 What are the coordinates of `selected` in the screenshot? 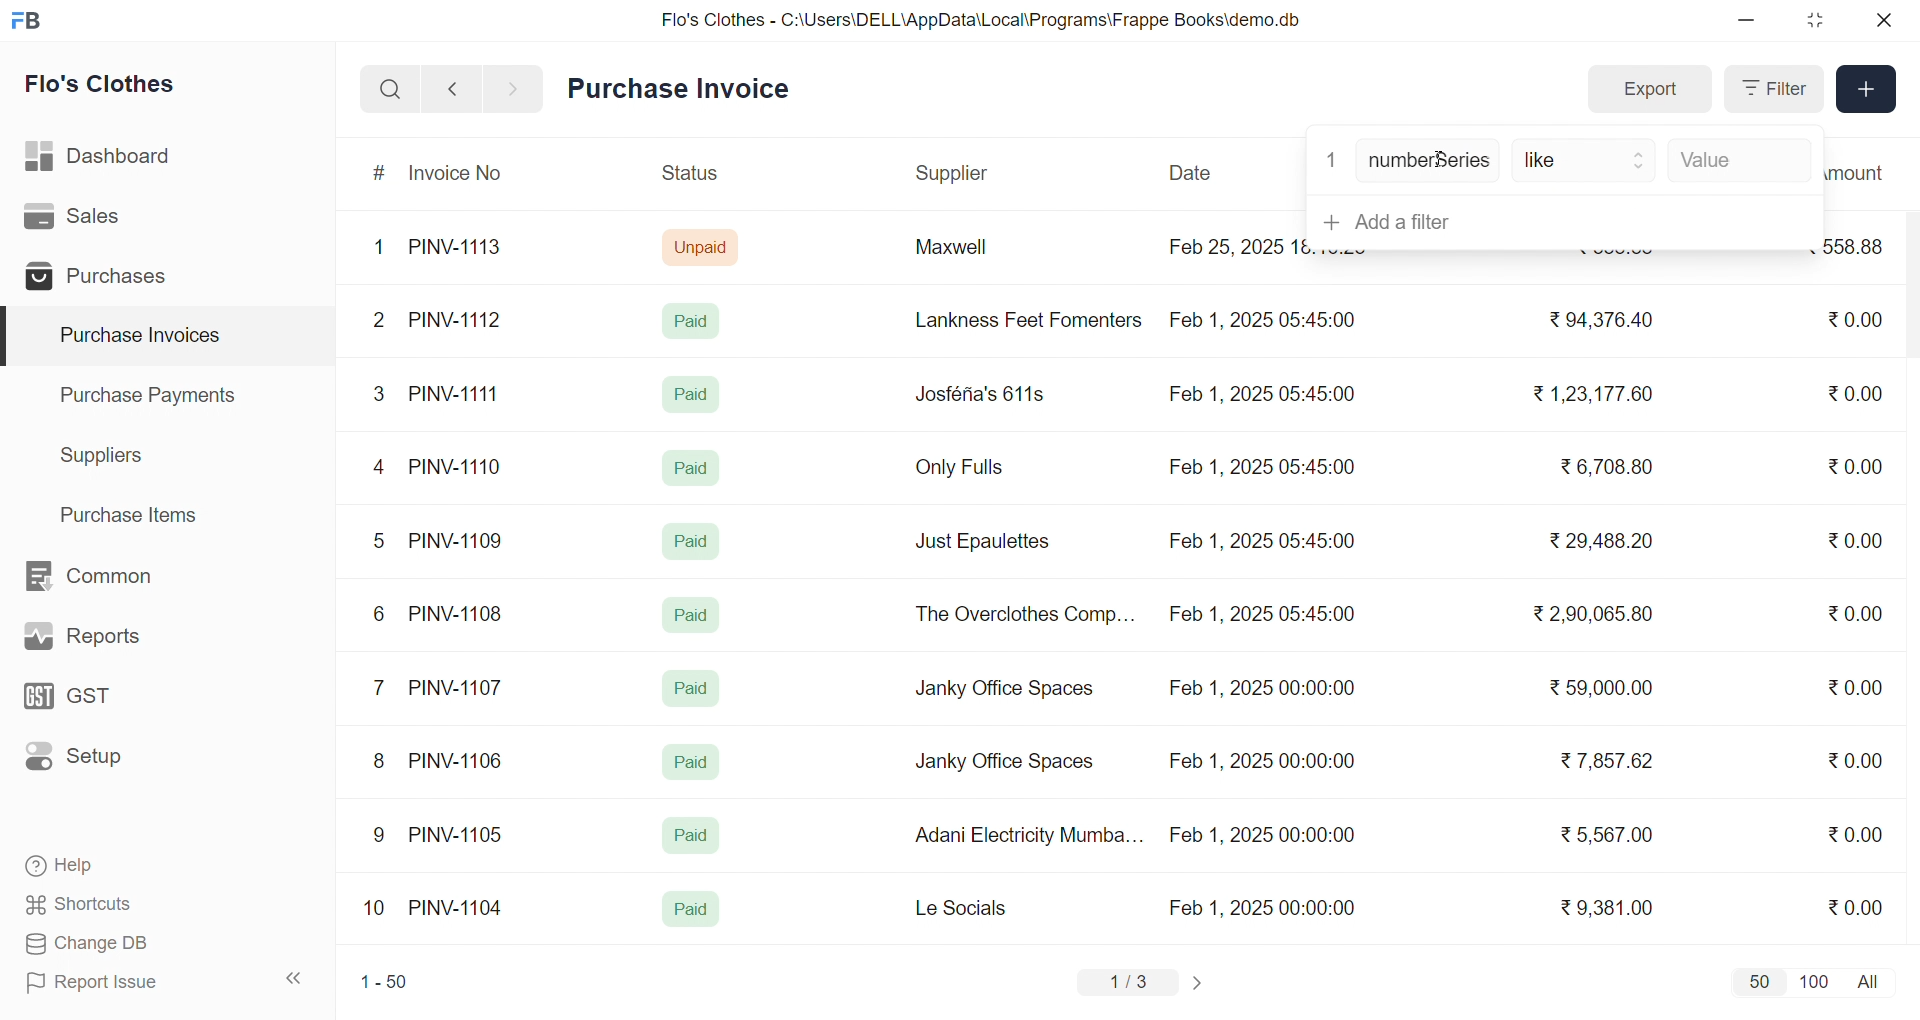 It's located at (12, 337).